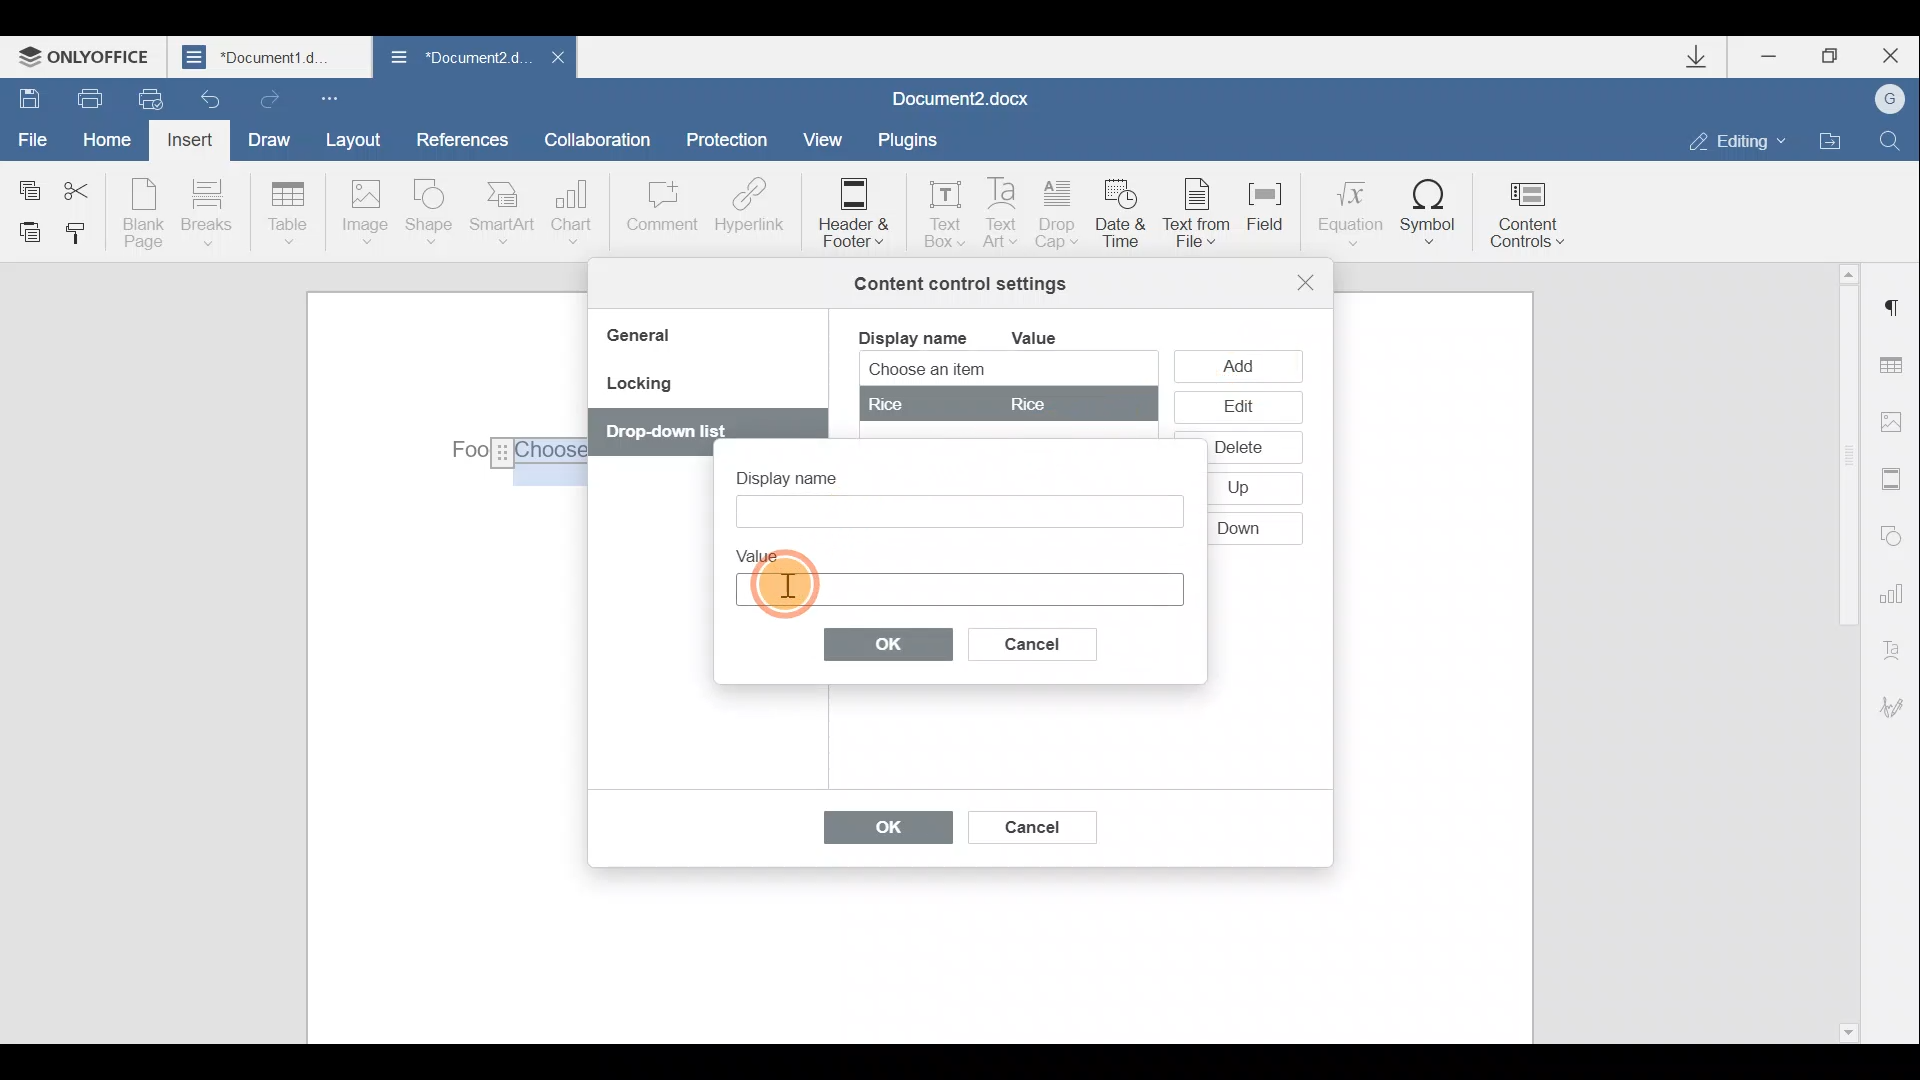 The image size is (1920, 1080). I want to click on Cancel, so click(1030, 823).